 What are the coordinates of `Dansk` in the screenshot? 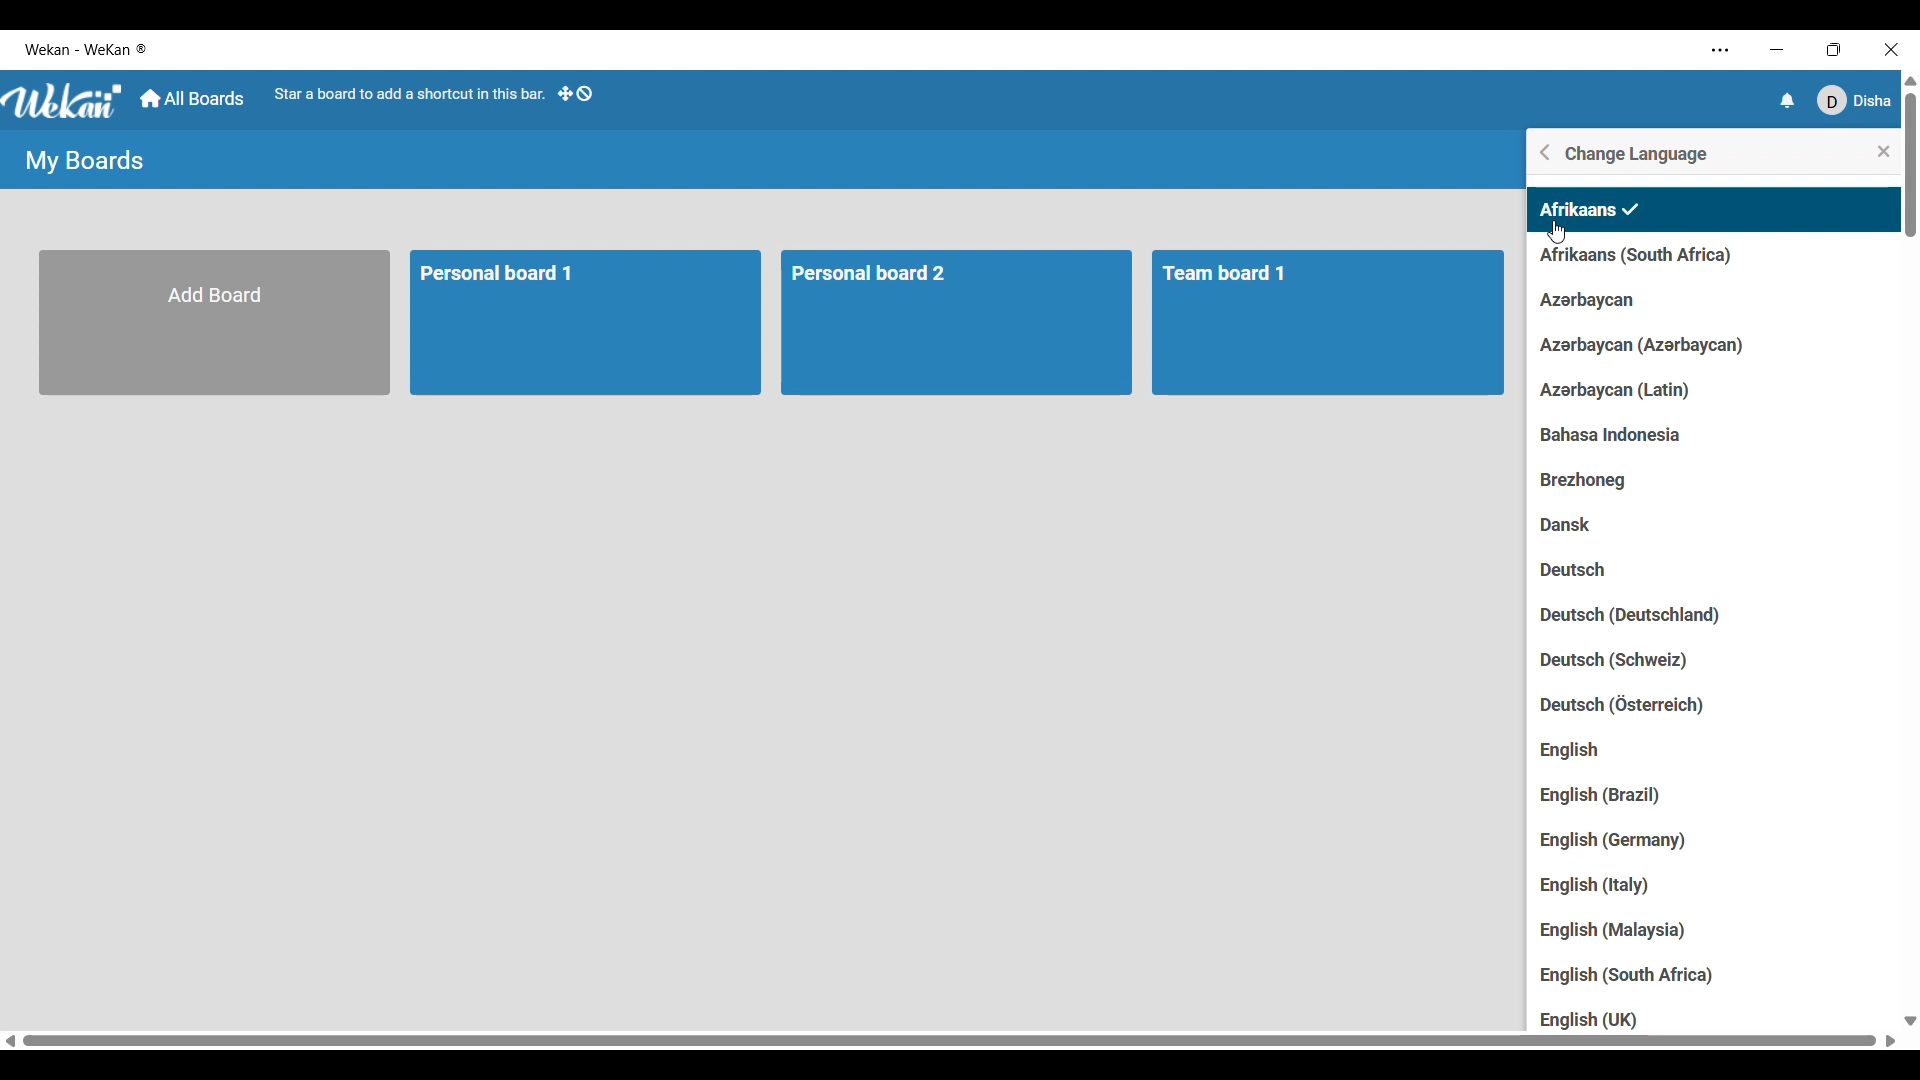 It's located at (1573, 528).